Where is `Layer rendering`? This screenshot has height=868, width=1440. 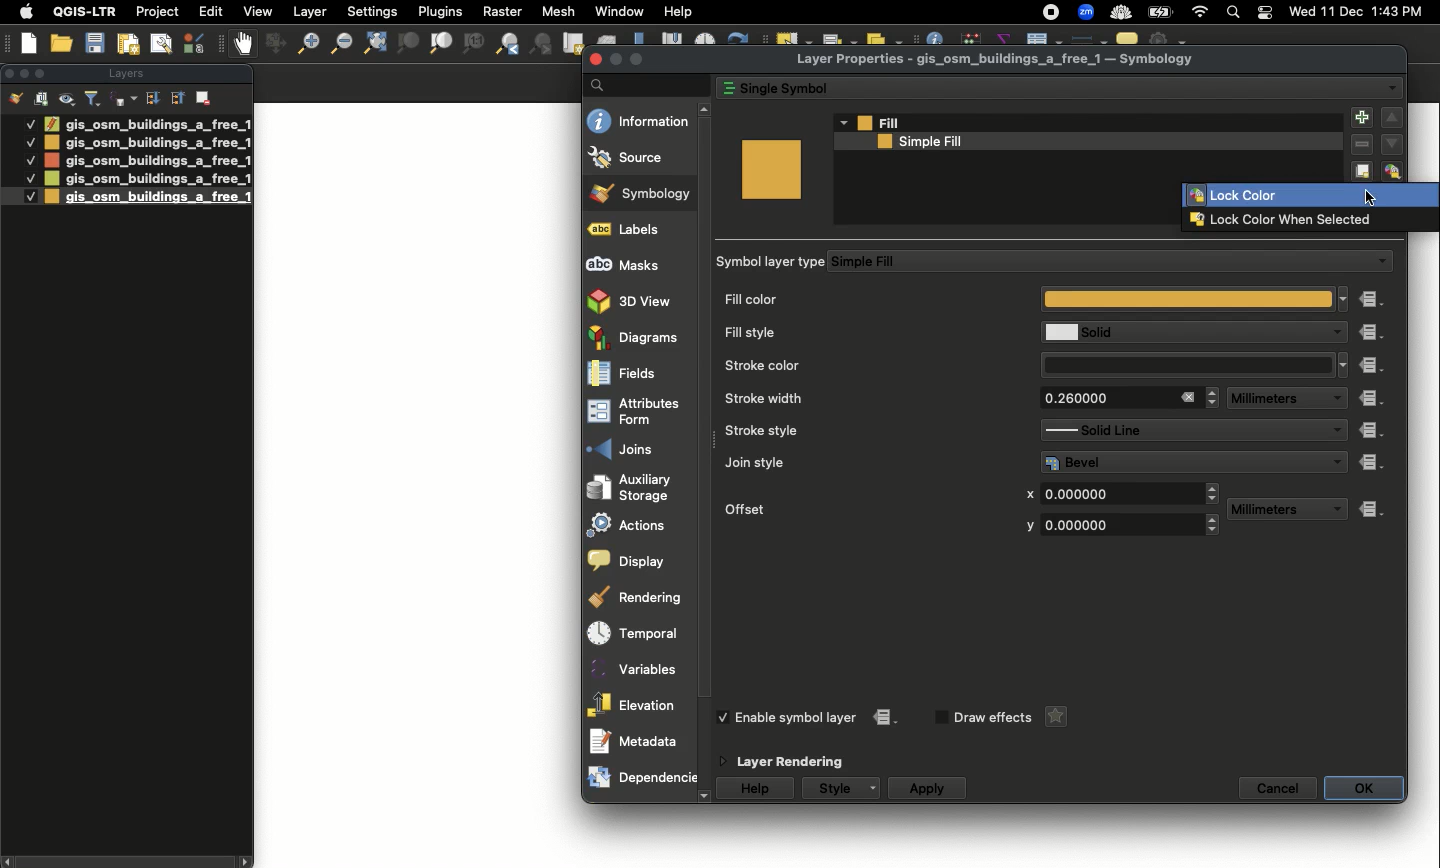
Layer rendering is located at coordinates (797, 762).